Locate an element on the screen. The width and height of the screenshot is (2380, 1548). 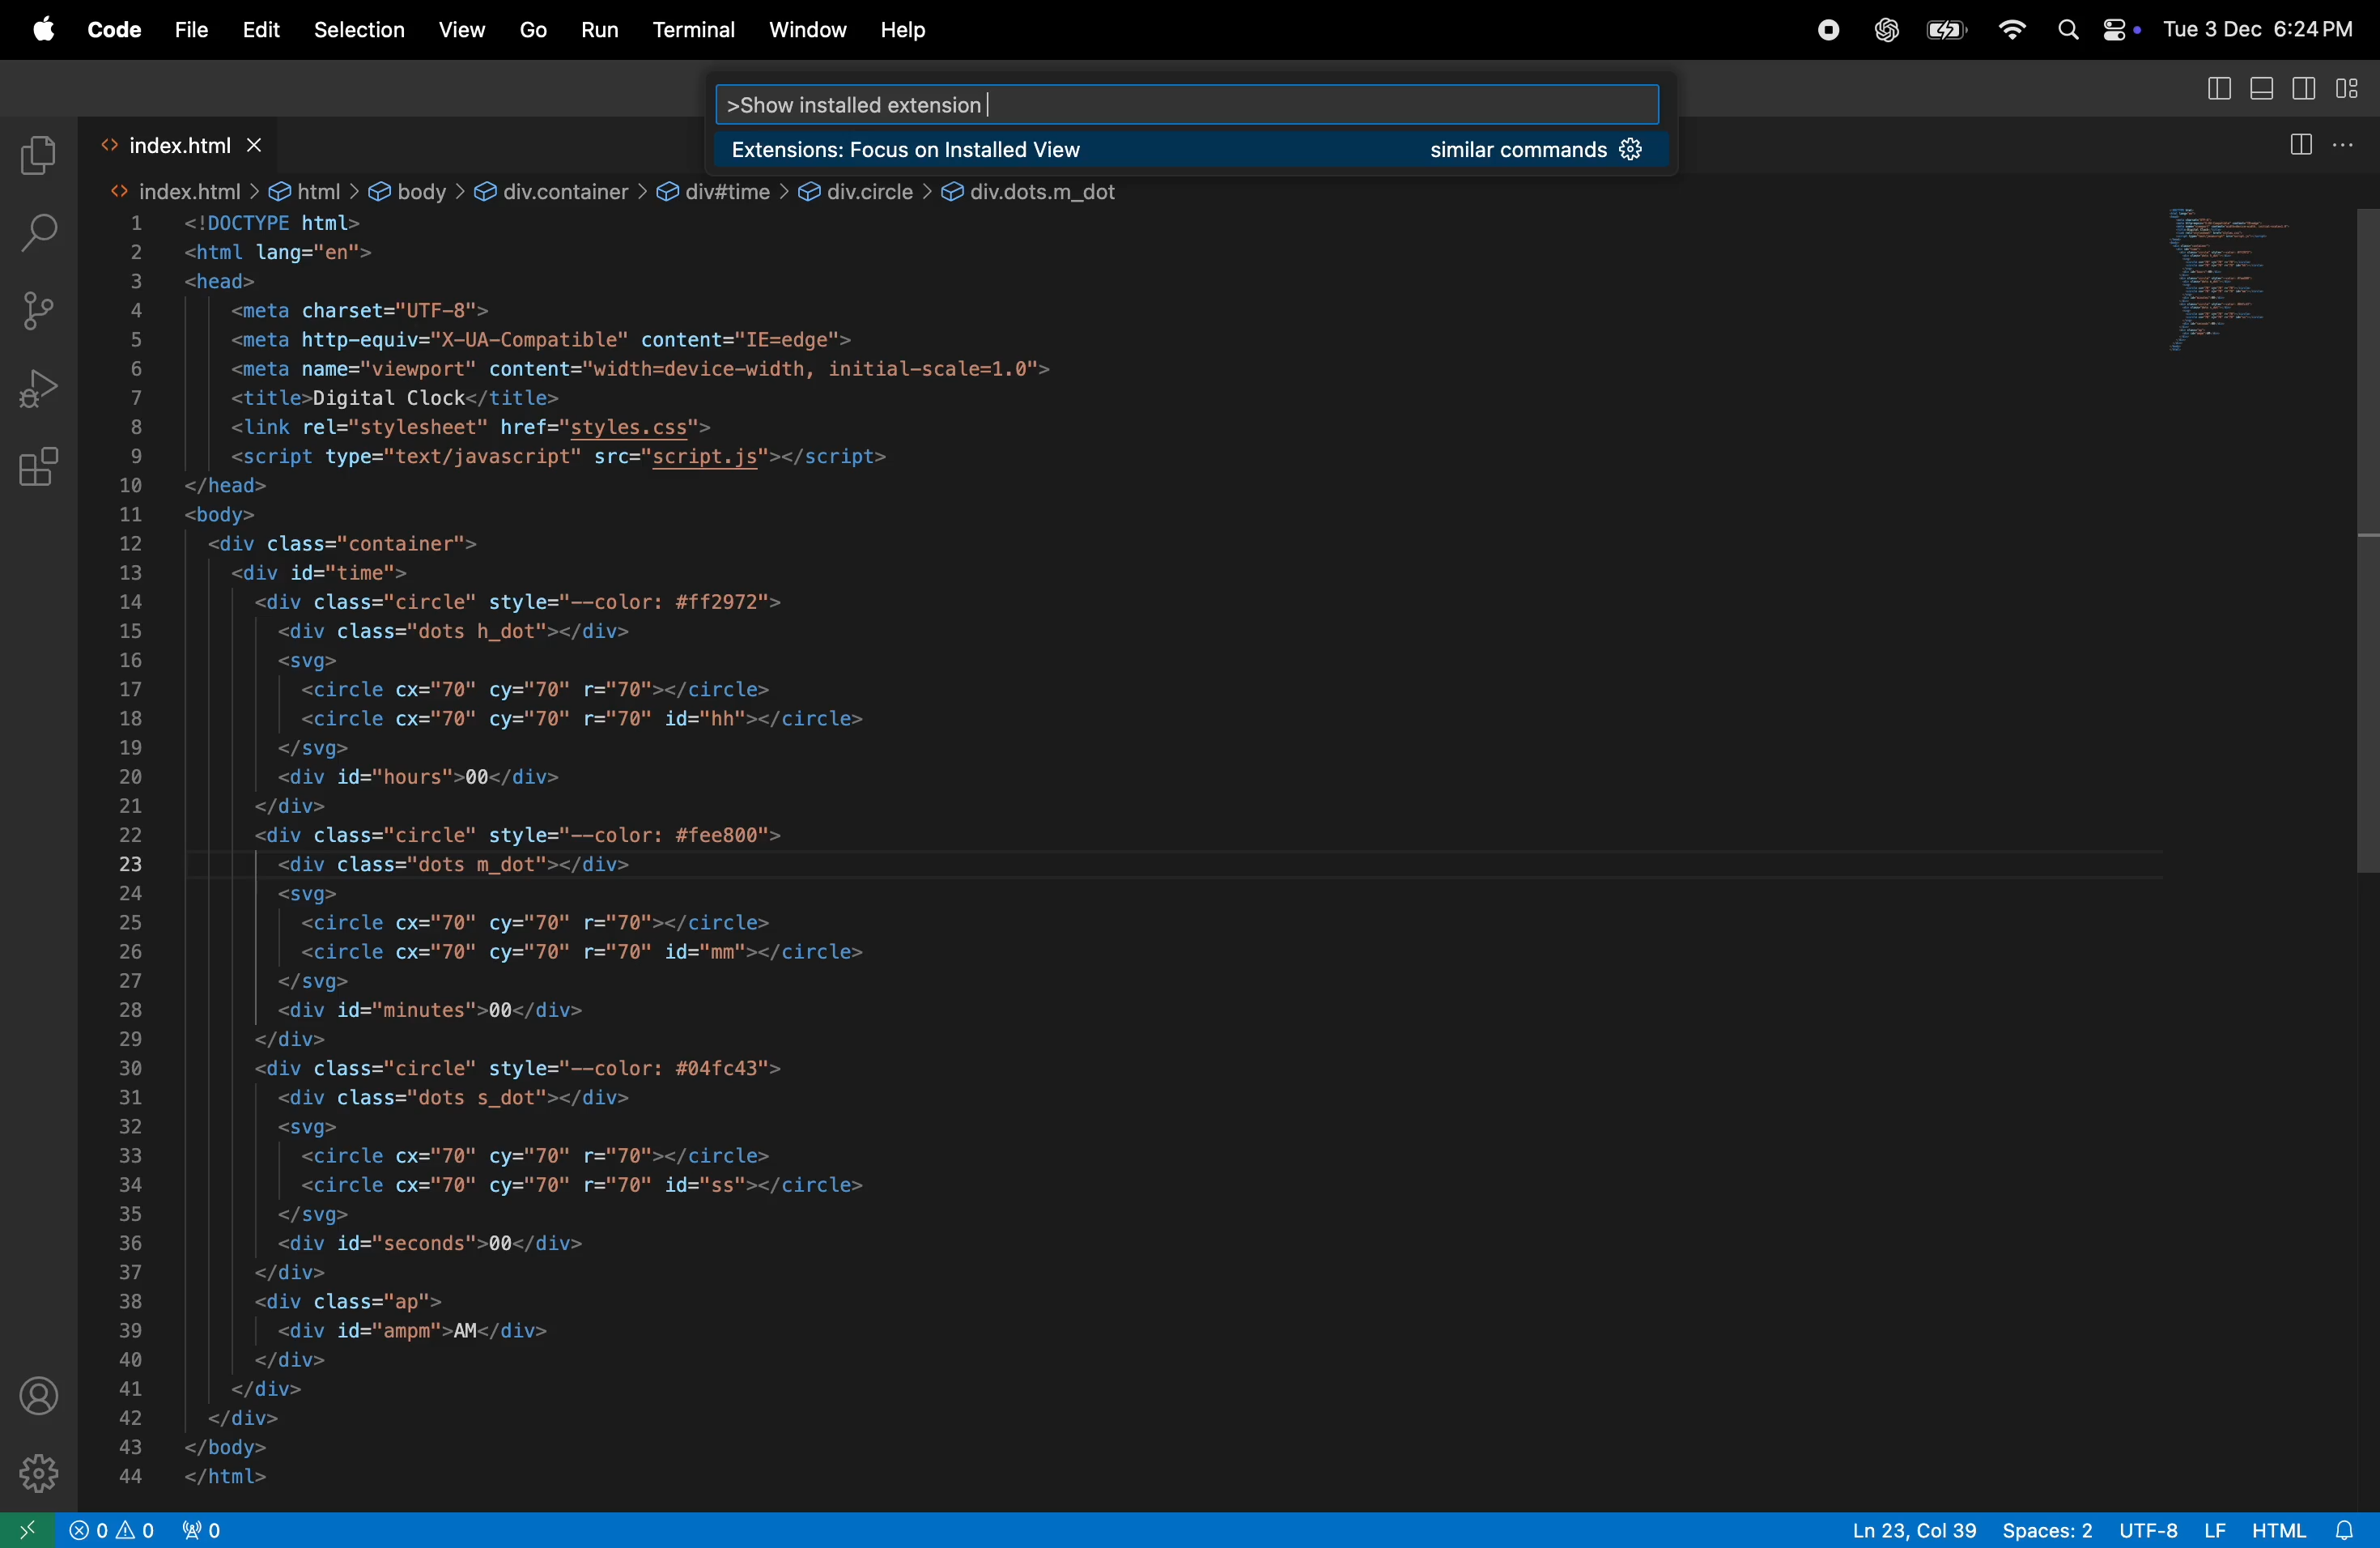
body is located at coordinates (416, 192).